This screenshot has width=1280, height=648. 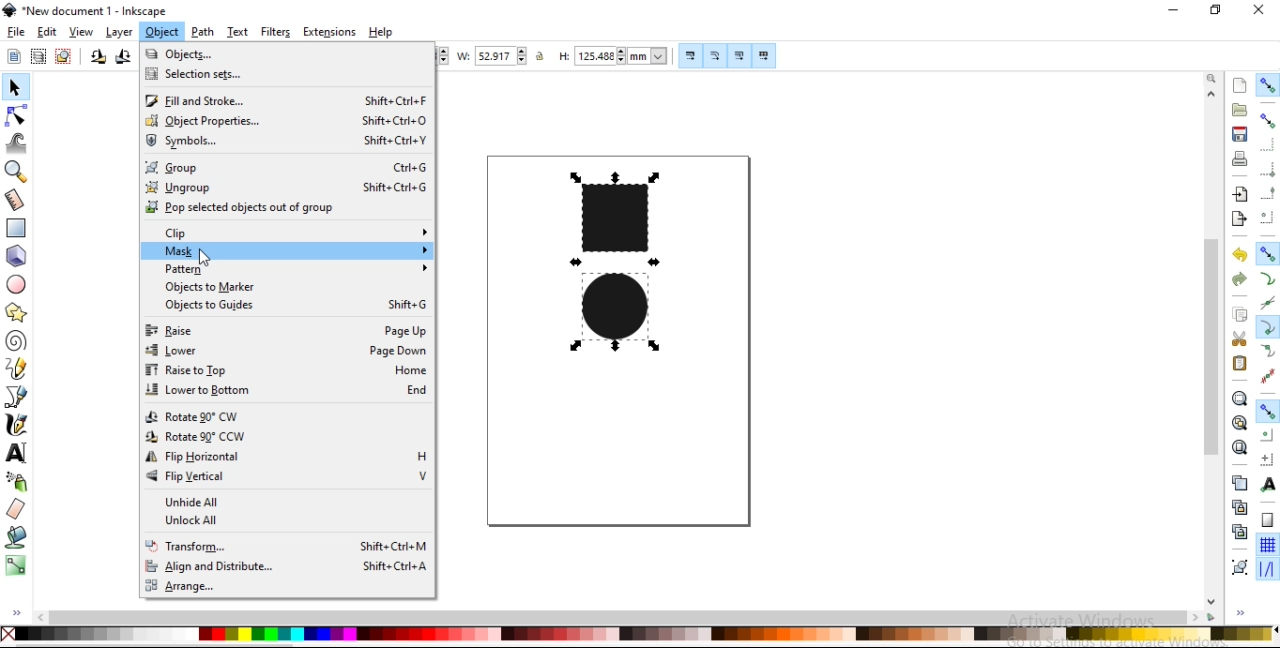 I want to click on snap nodes, paths and handles, so click(x=1268, y=253).